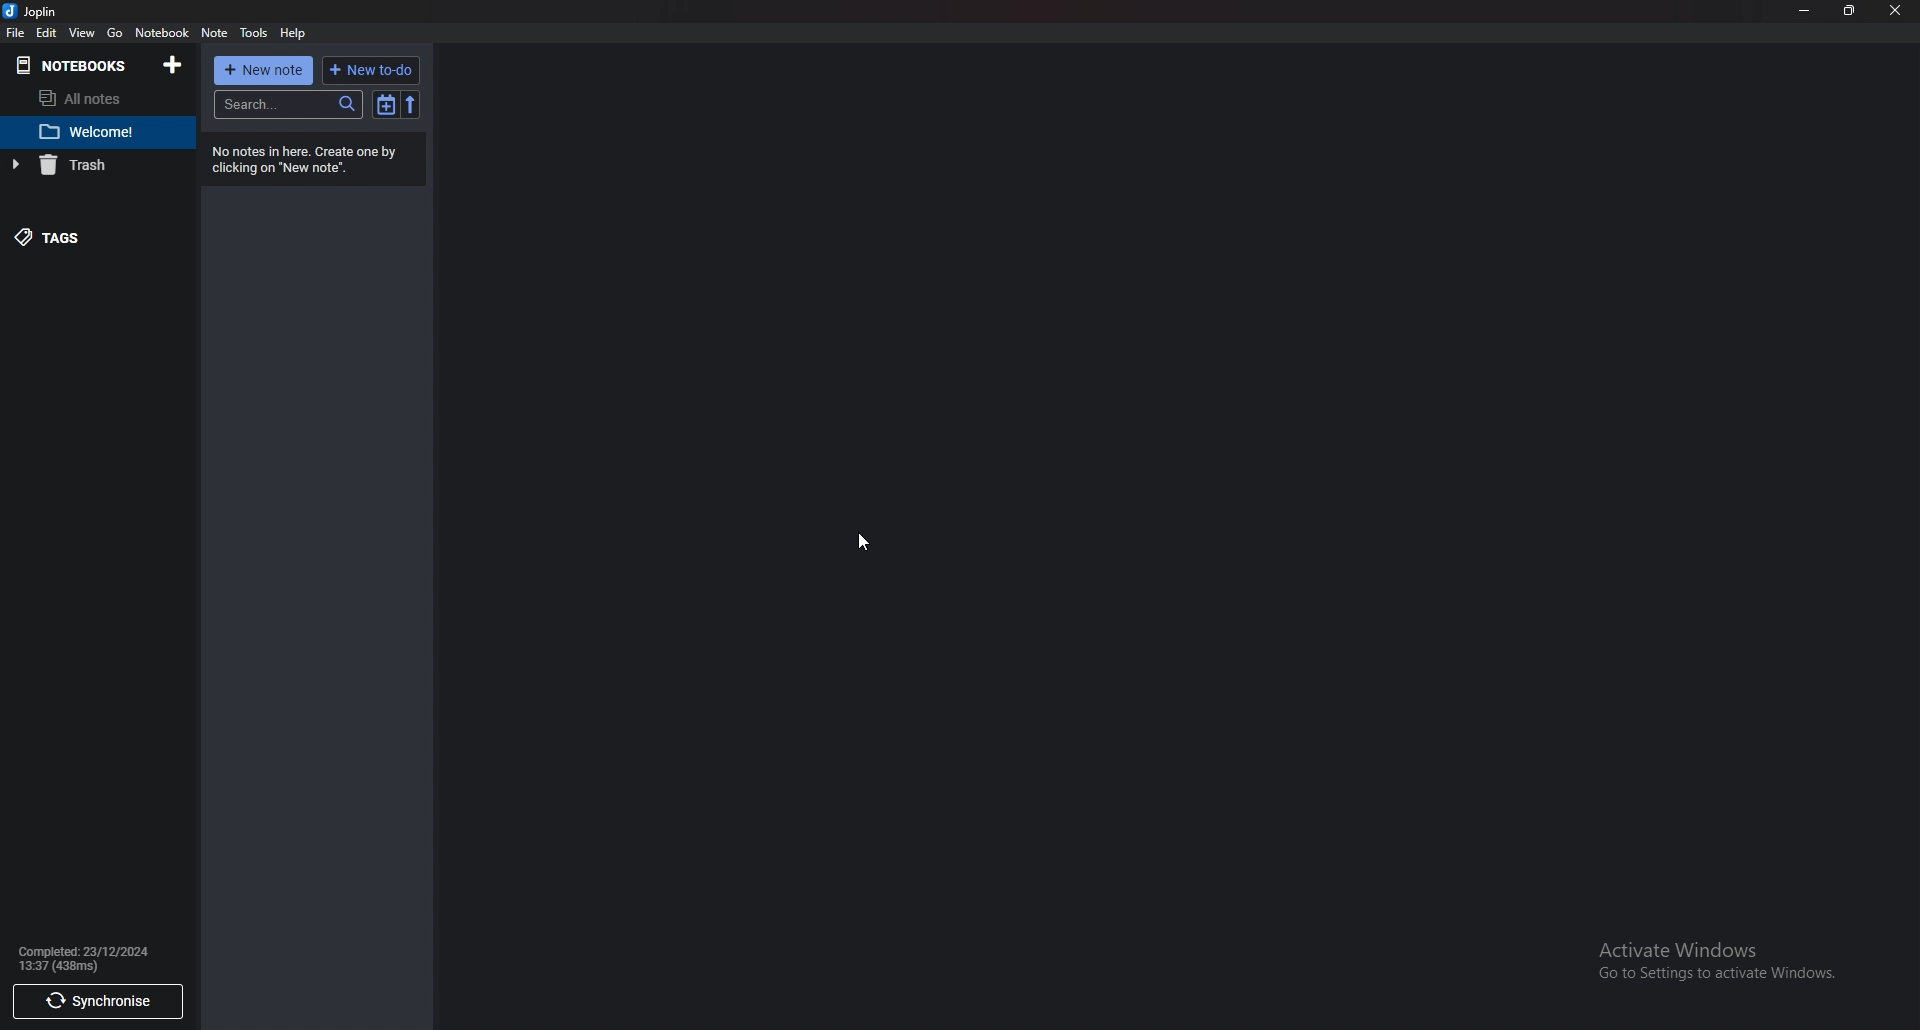 This screenshot has height=1030, width=1920. I want to click on Joplin, so click(32, 10).